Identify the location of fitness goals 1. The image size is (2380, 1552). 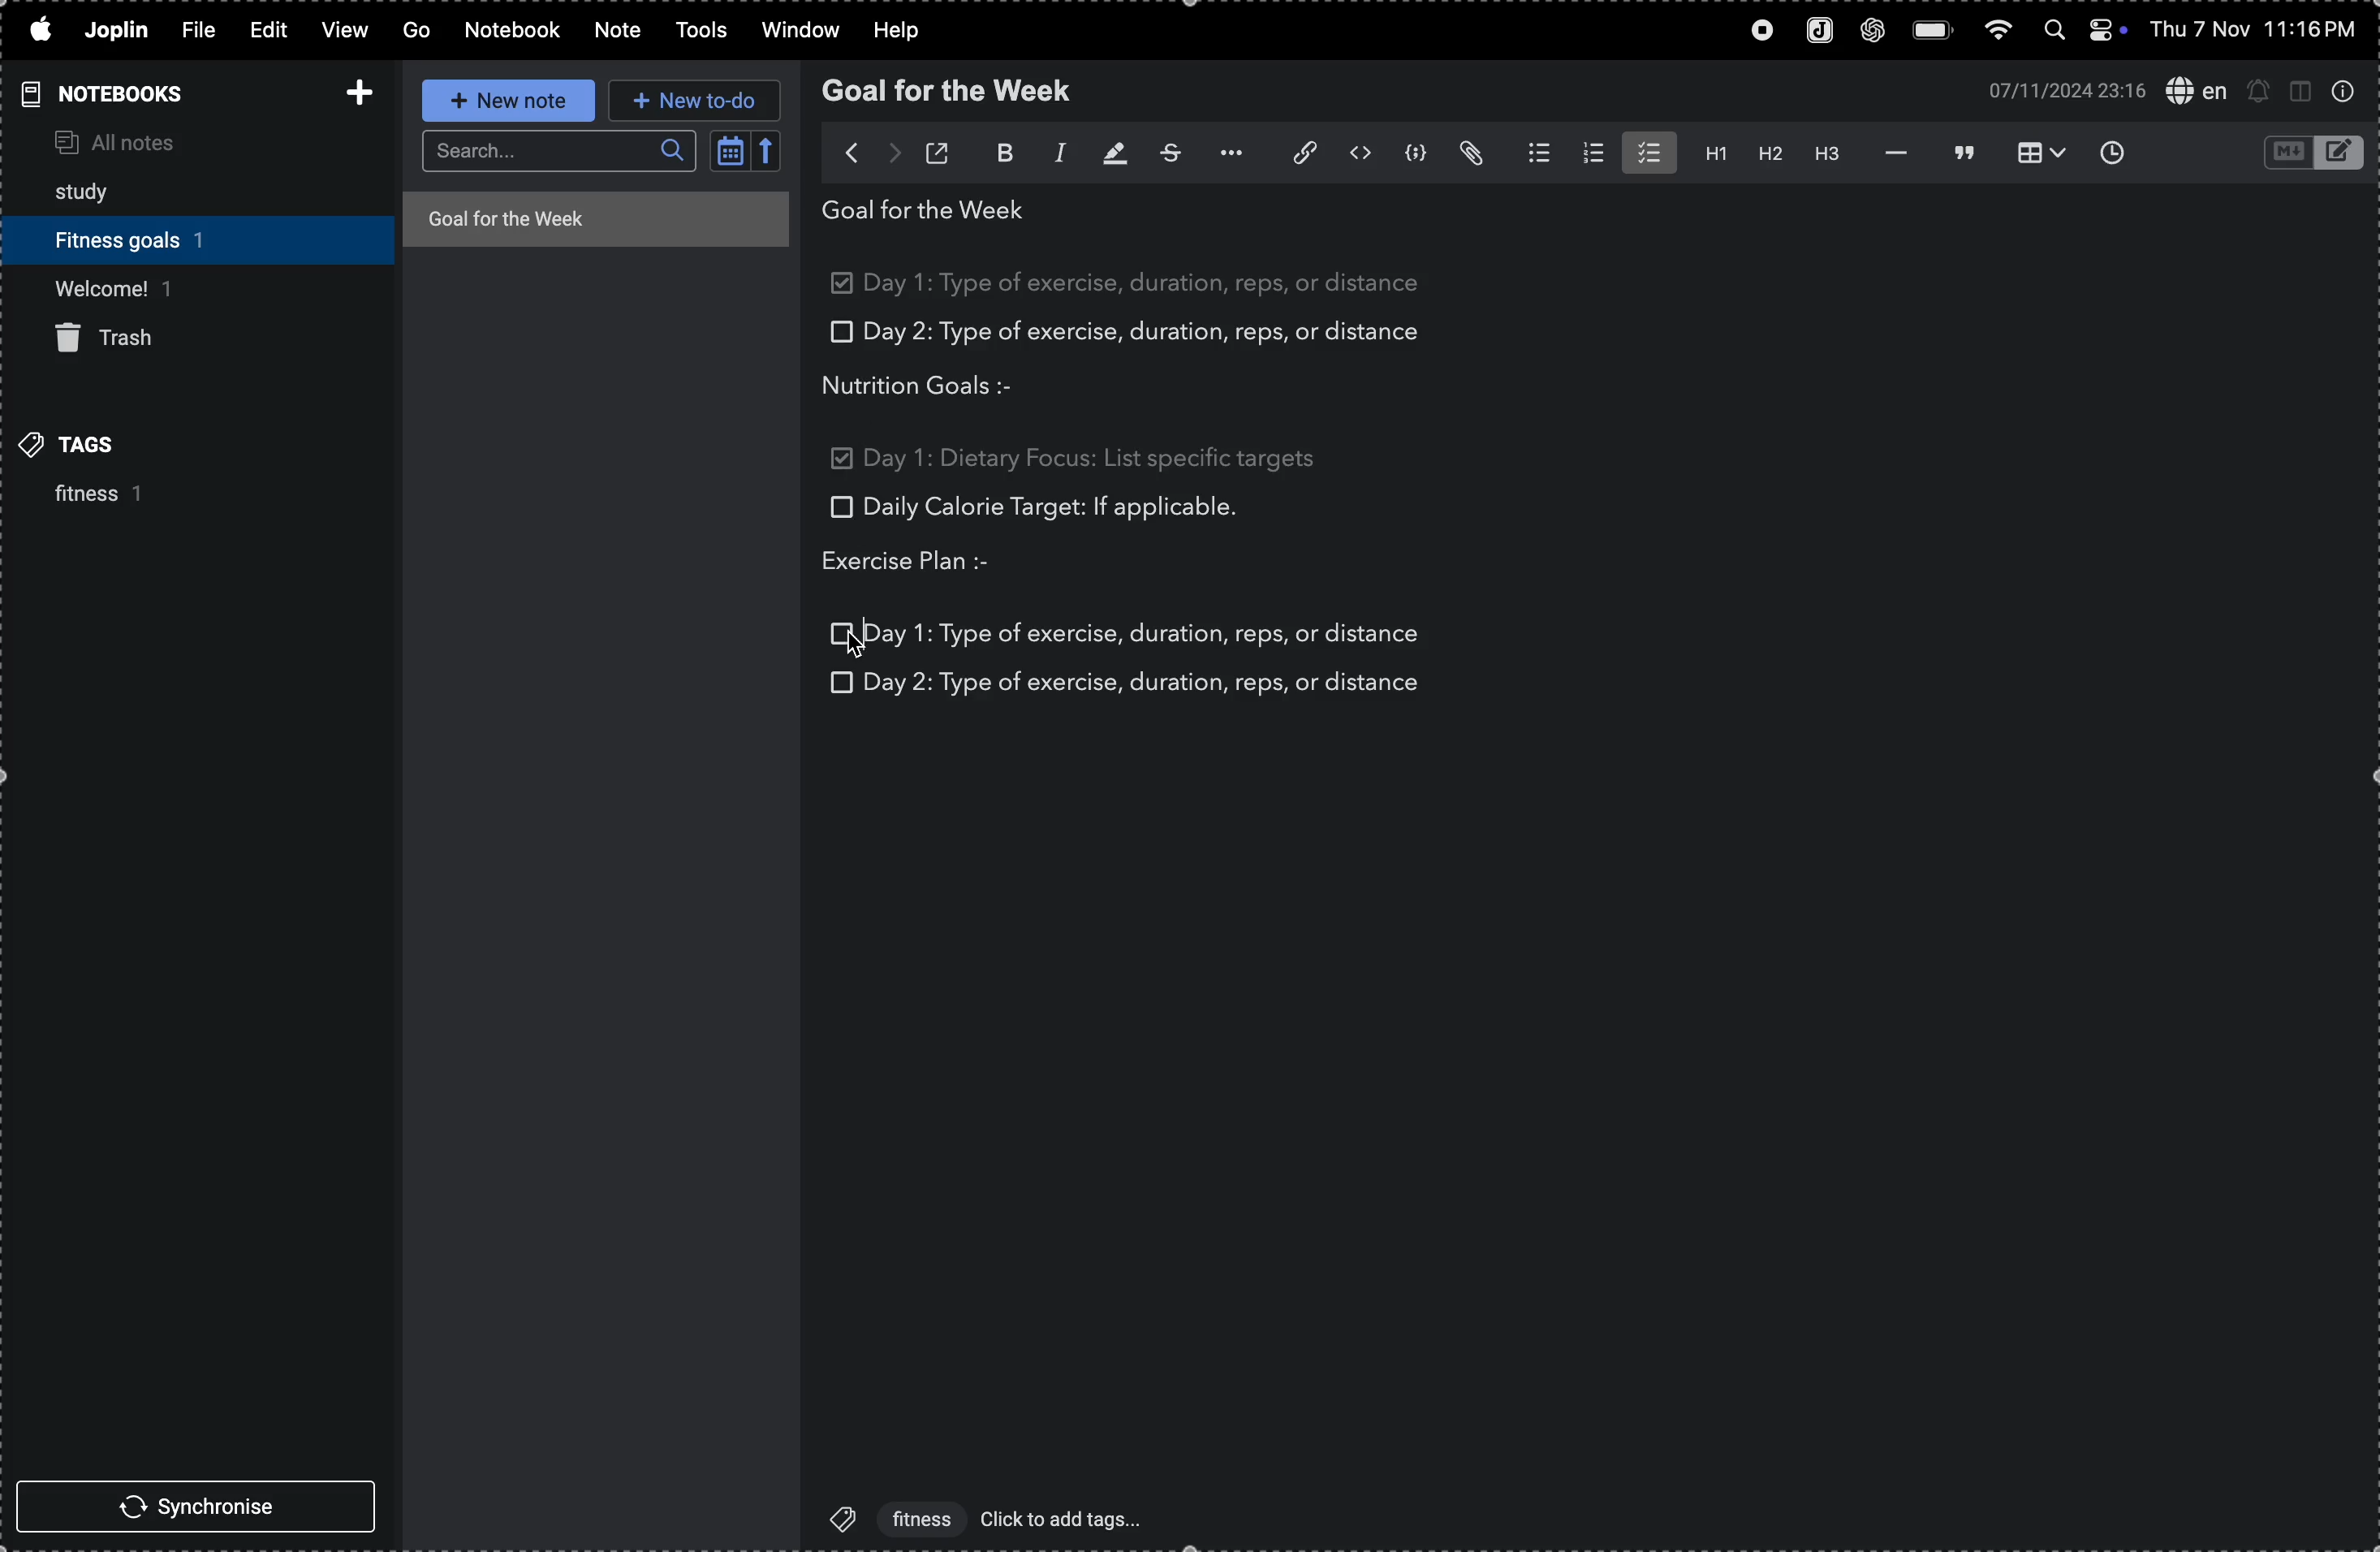
(146, 236).